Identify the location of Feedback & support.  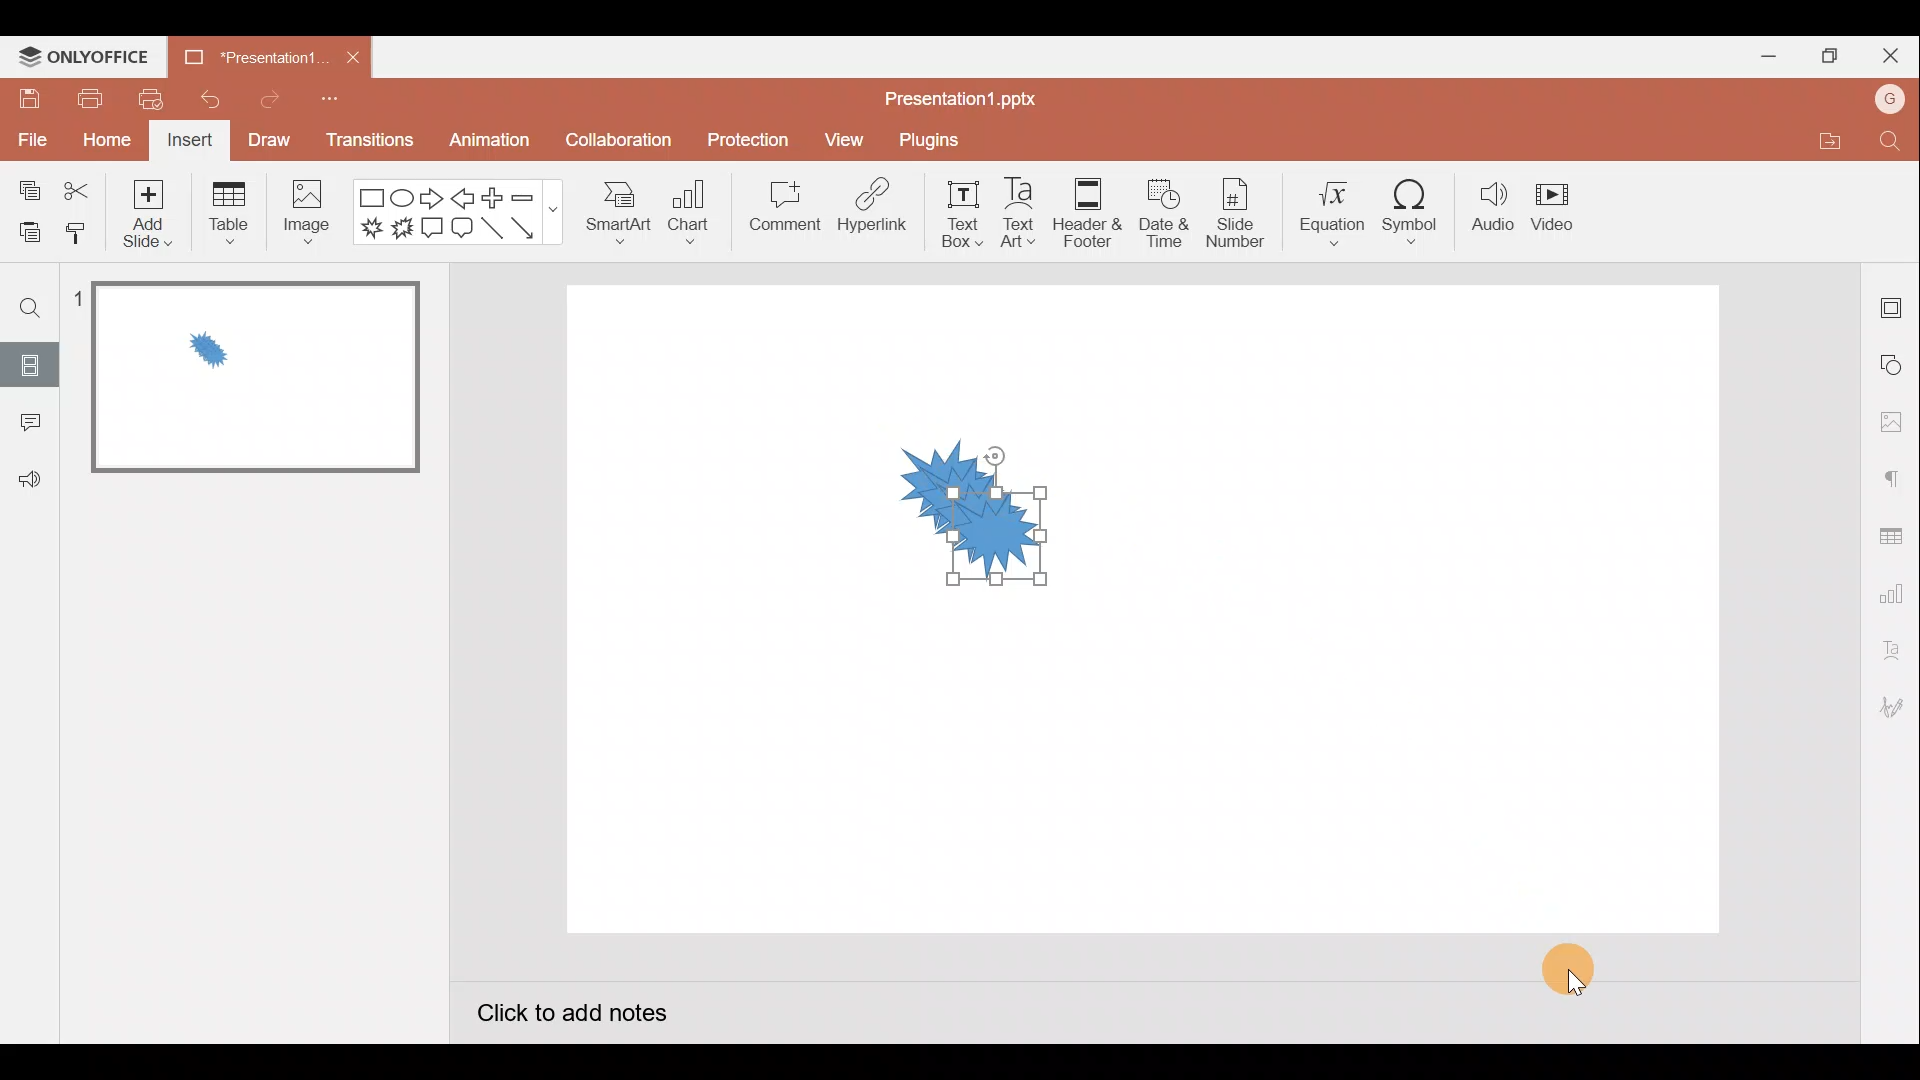
(29, 481).